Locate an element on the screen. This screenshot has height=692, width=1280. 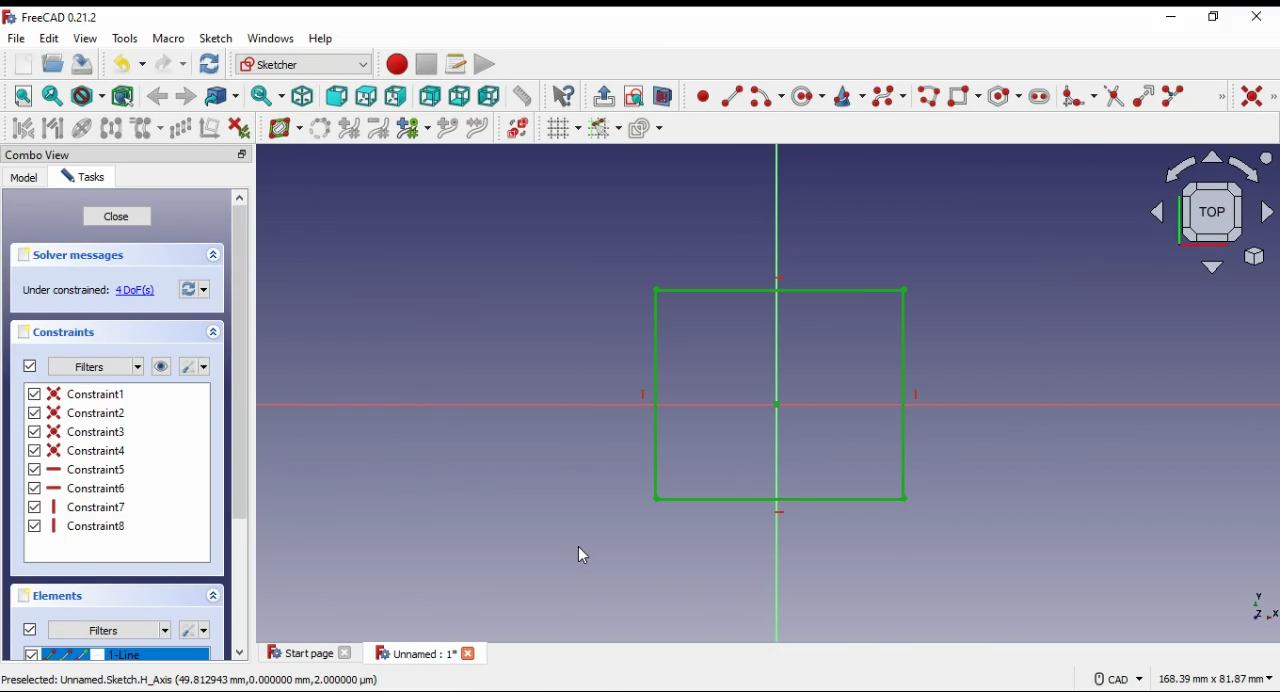
on/off constraint 7 is located at coordinates (92, 507).